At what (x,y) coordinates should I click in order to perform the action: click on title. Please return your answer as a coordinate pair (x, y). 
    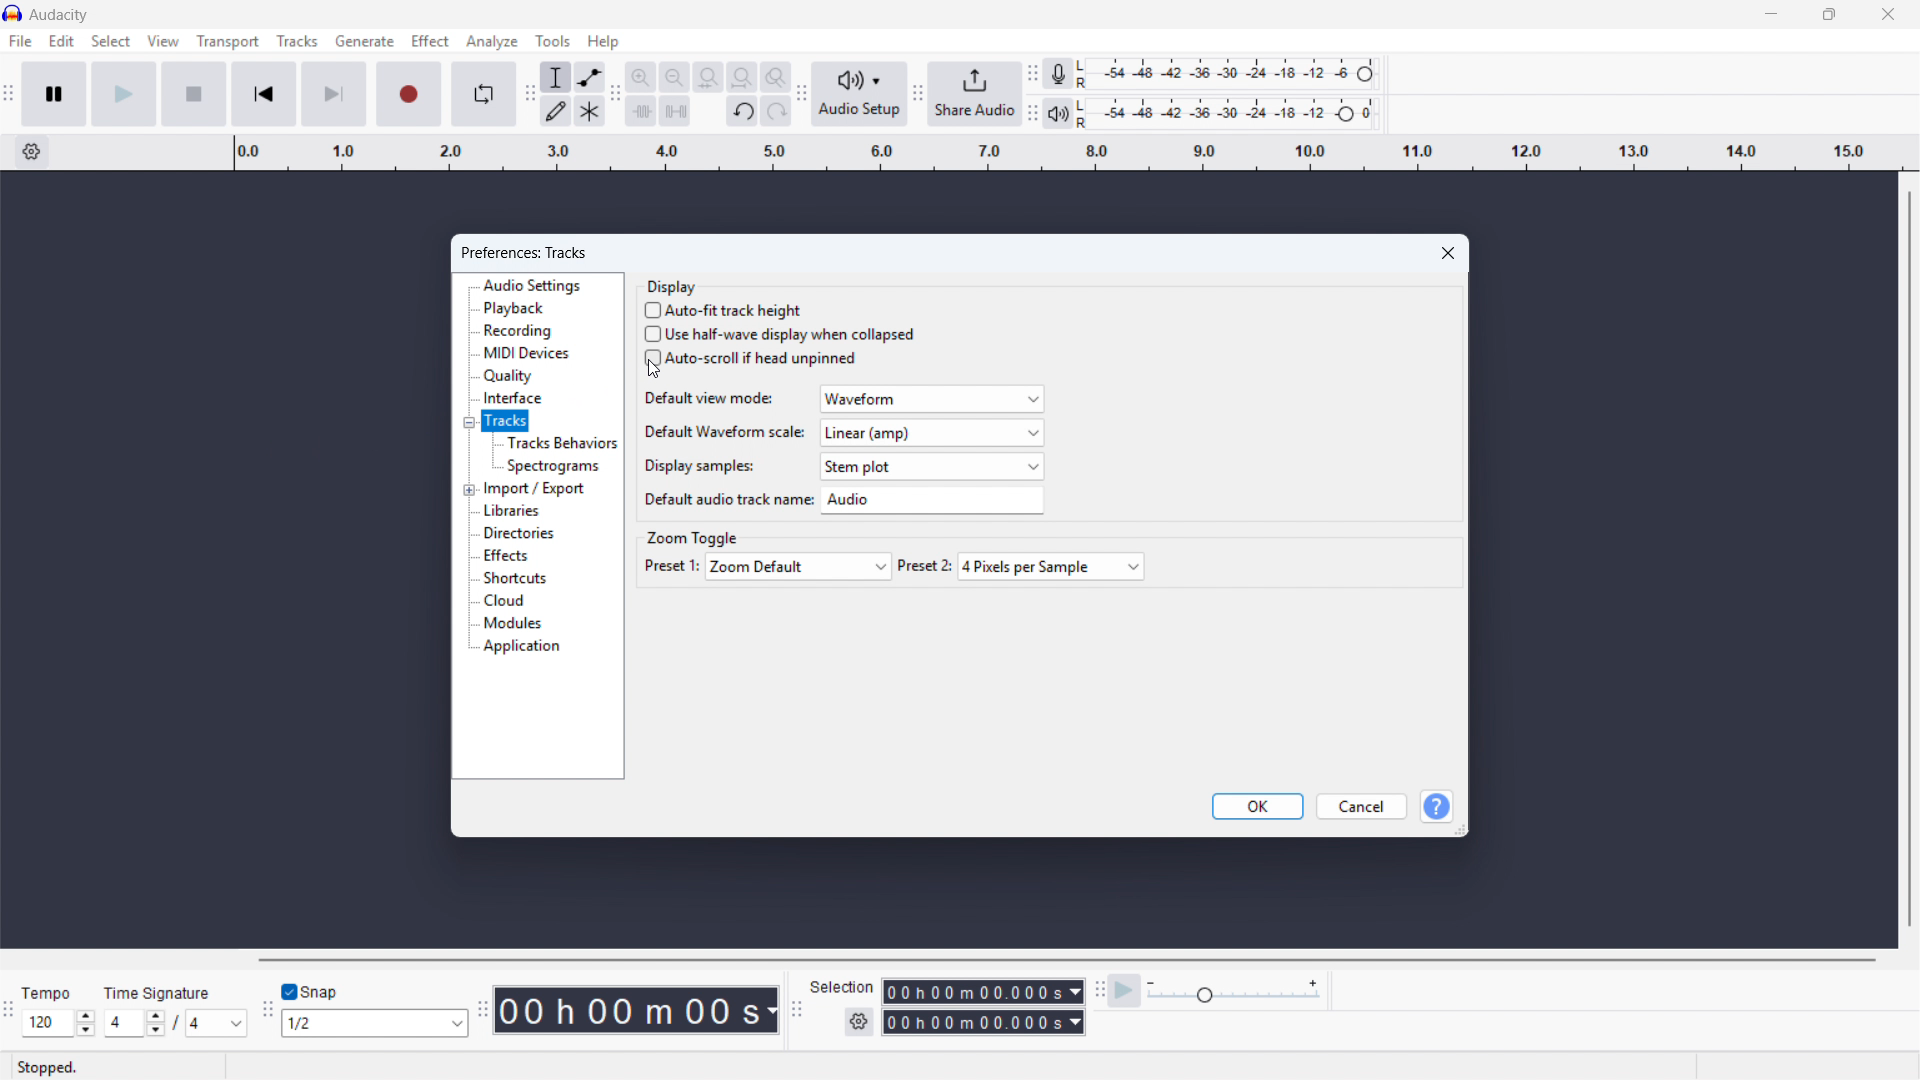
    Looking at the image, I should click on (59, 15).